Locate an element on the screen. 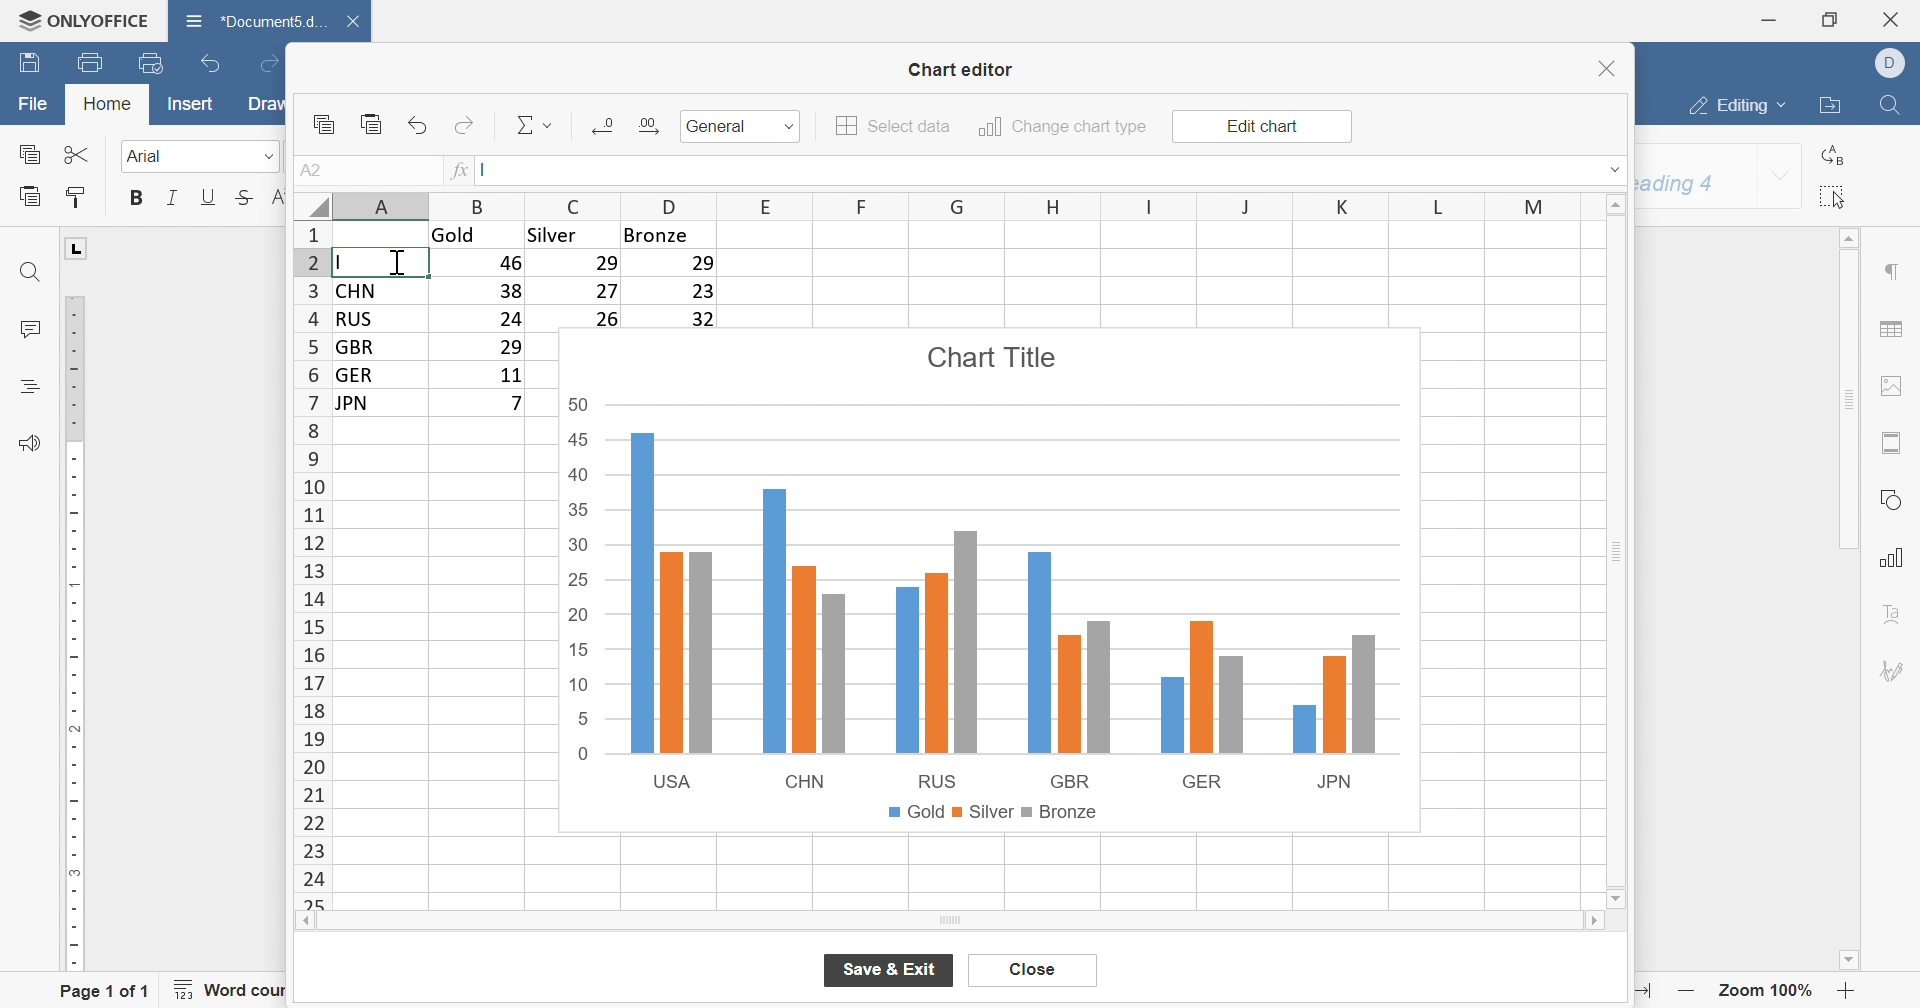 The image size is (1920, 1008). insert is located at coordinates (191, 102).